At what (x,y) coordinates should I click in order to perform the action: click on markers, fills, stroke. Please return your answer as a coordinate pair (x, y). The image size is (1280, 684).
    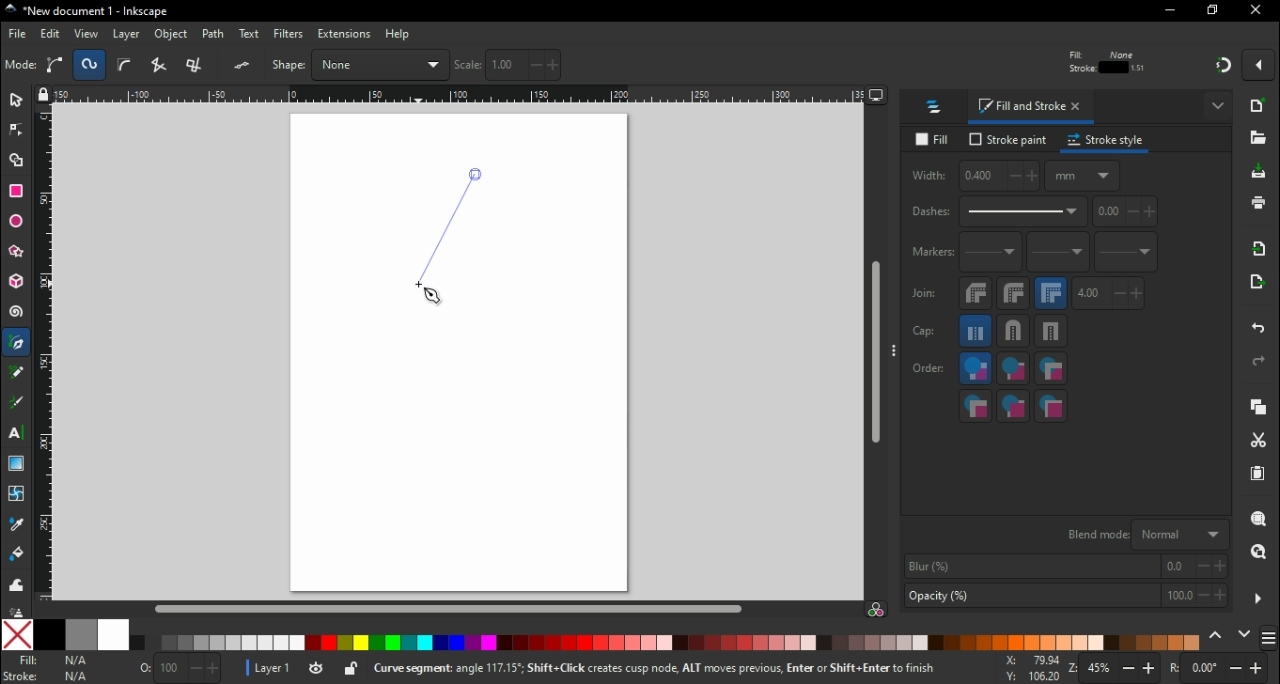
    Looking at the image, I should click on (976, 408).